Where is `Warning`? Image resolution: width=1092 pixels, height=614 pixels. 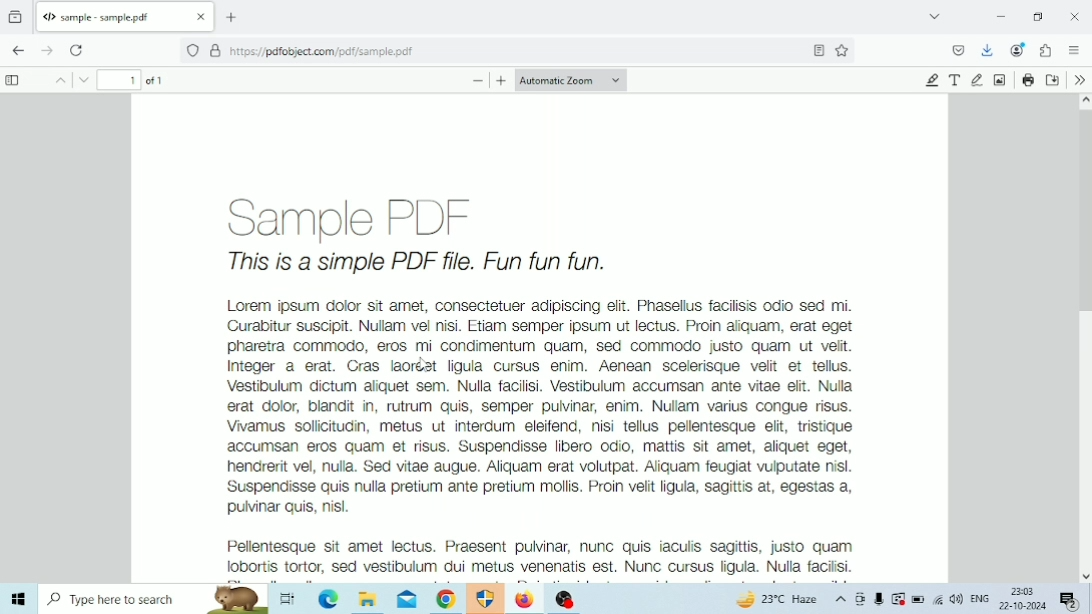 Warning is located at coordinates (898, 599).